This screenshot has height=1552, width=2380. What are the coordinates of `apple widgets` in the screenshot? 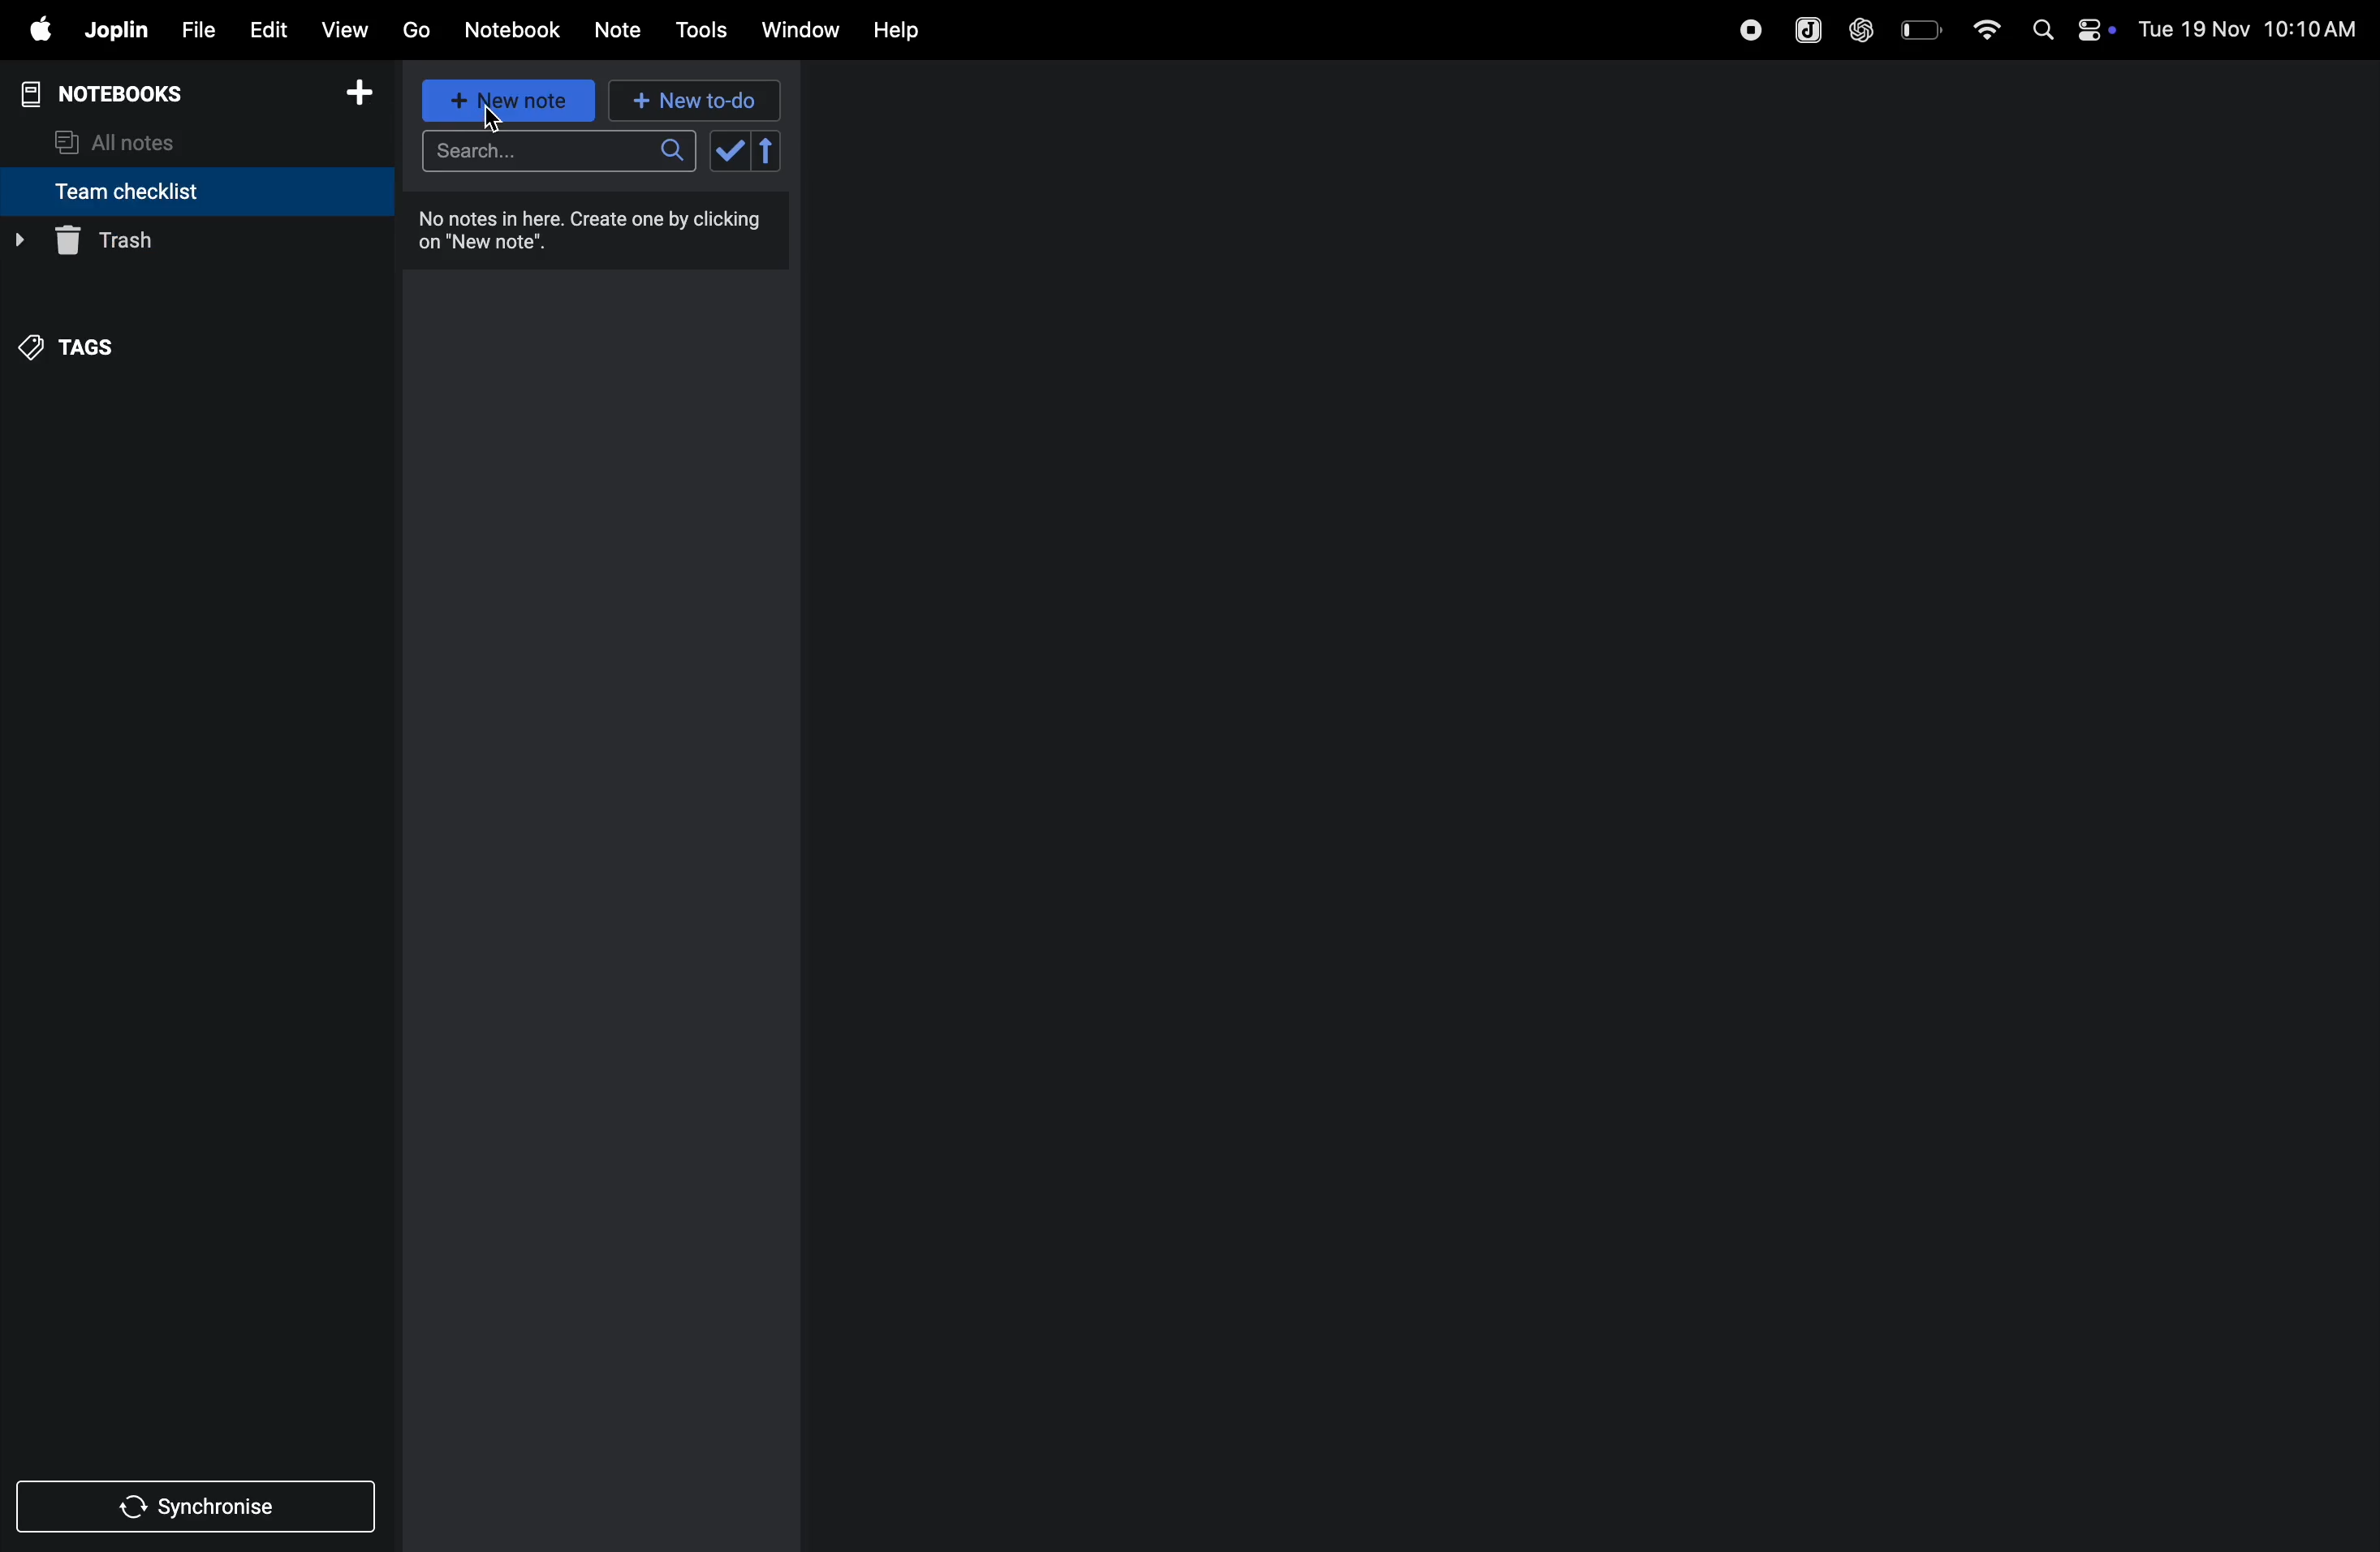 It's located at (2090, 29).